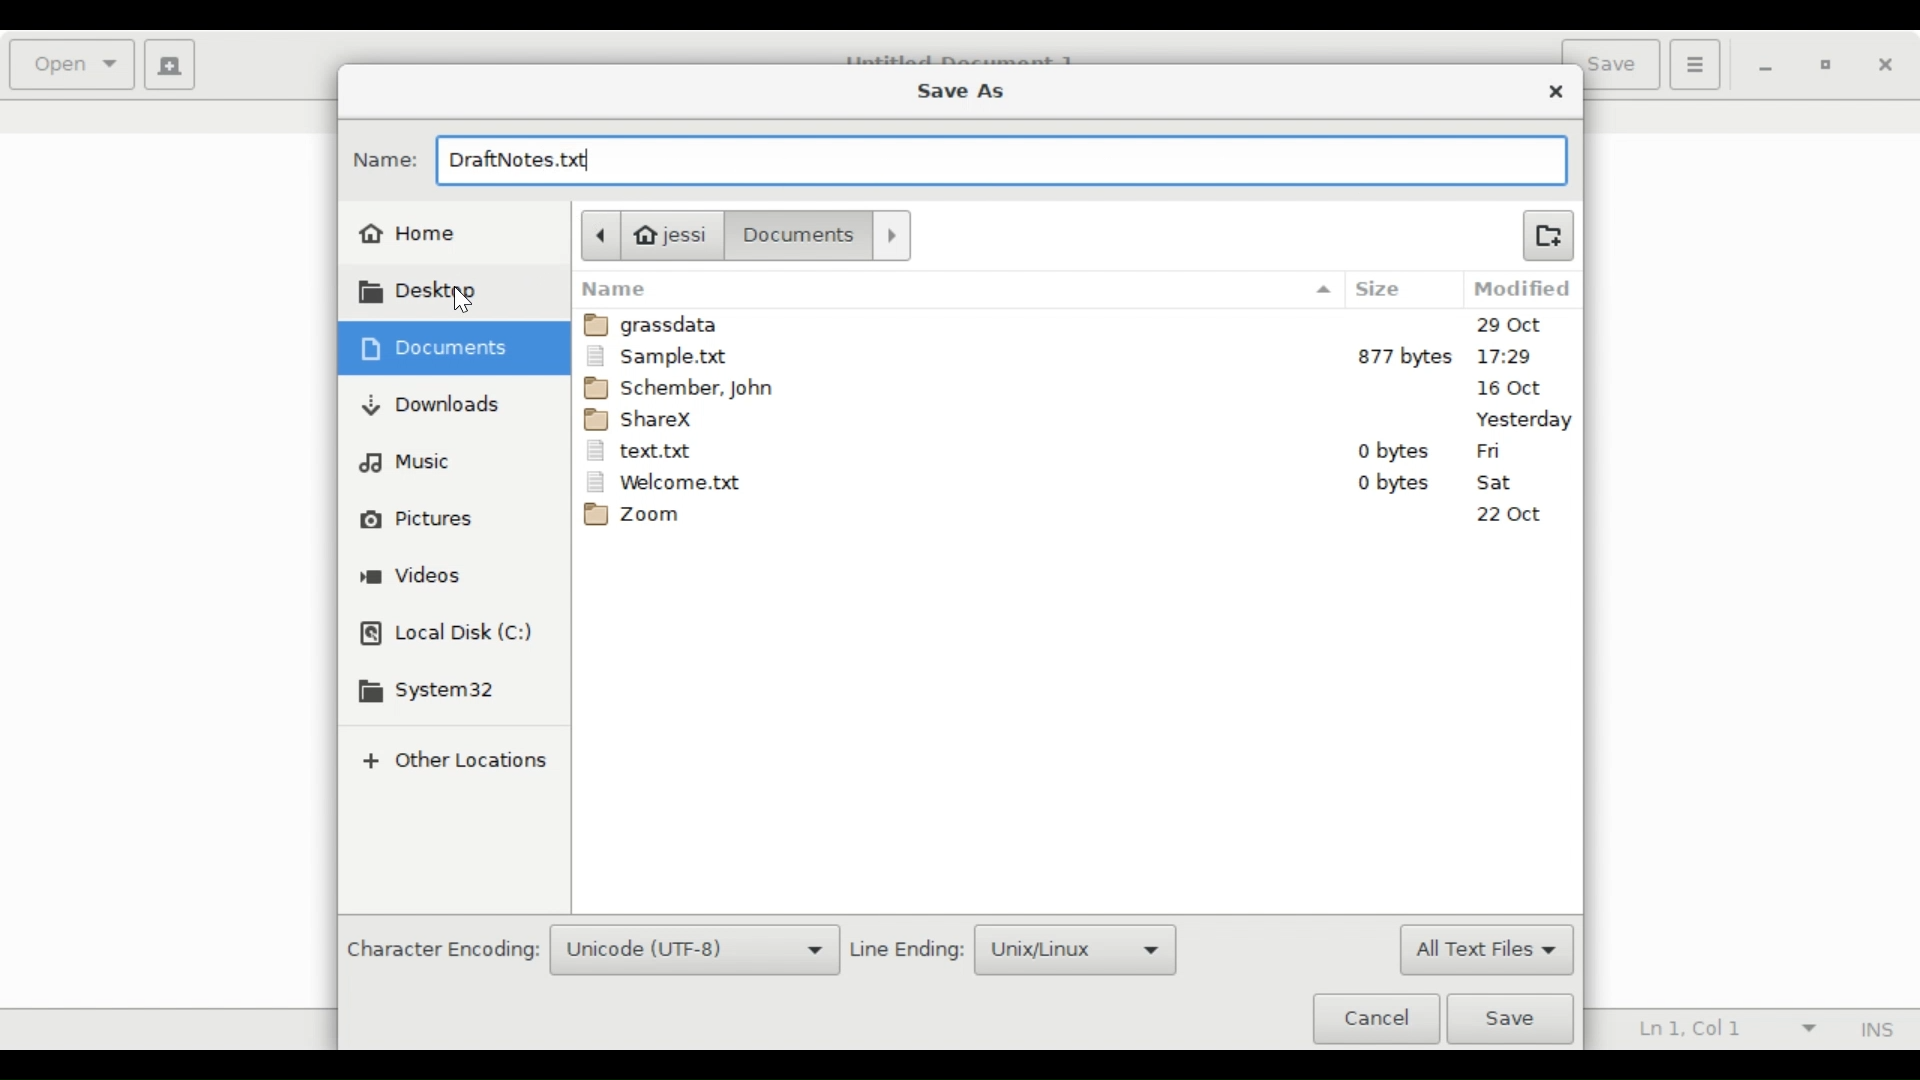 The height and width of the screenshot is (1080, 1920). Describe the element at coordinates (1547, 233) in the screenshot. I see `Create new Folder` at that location.